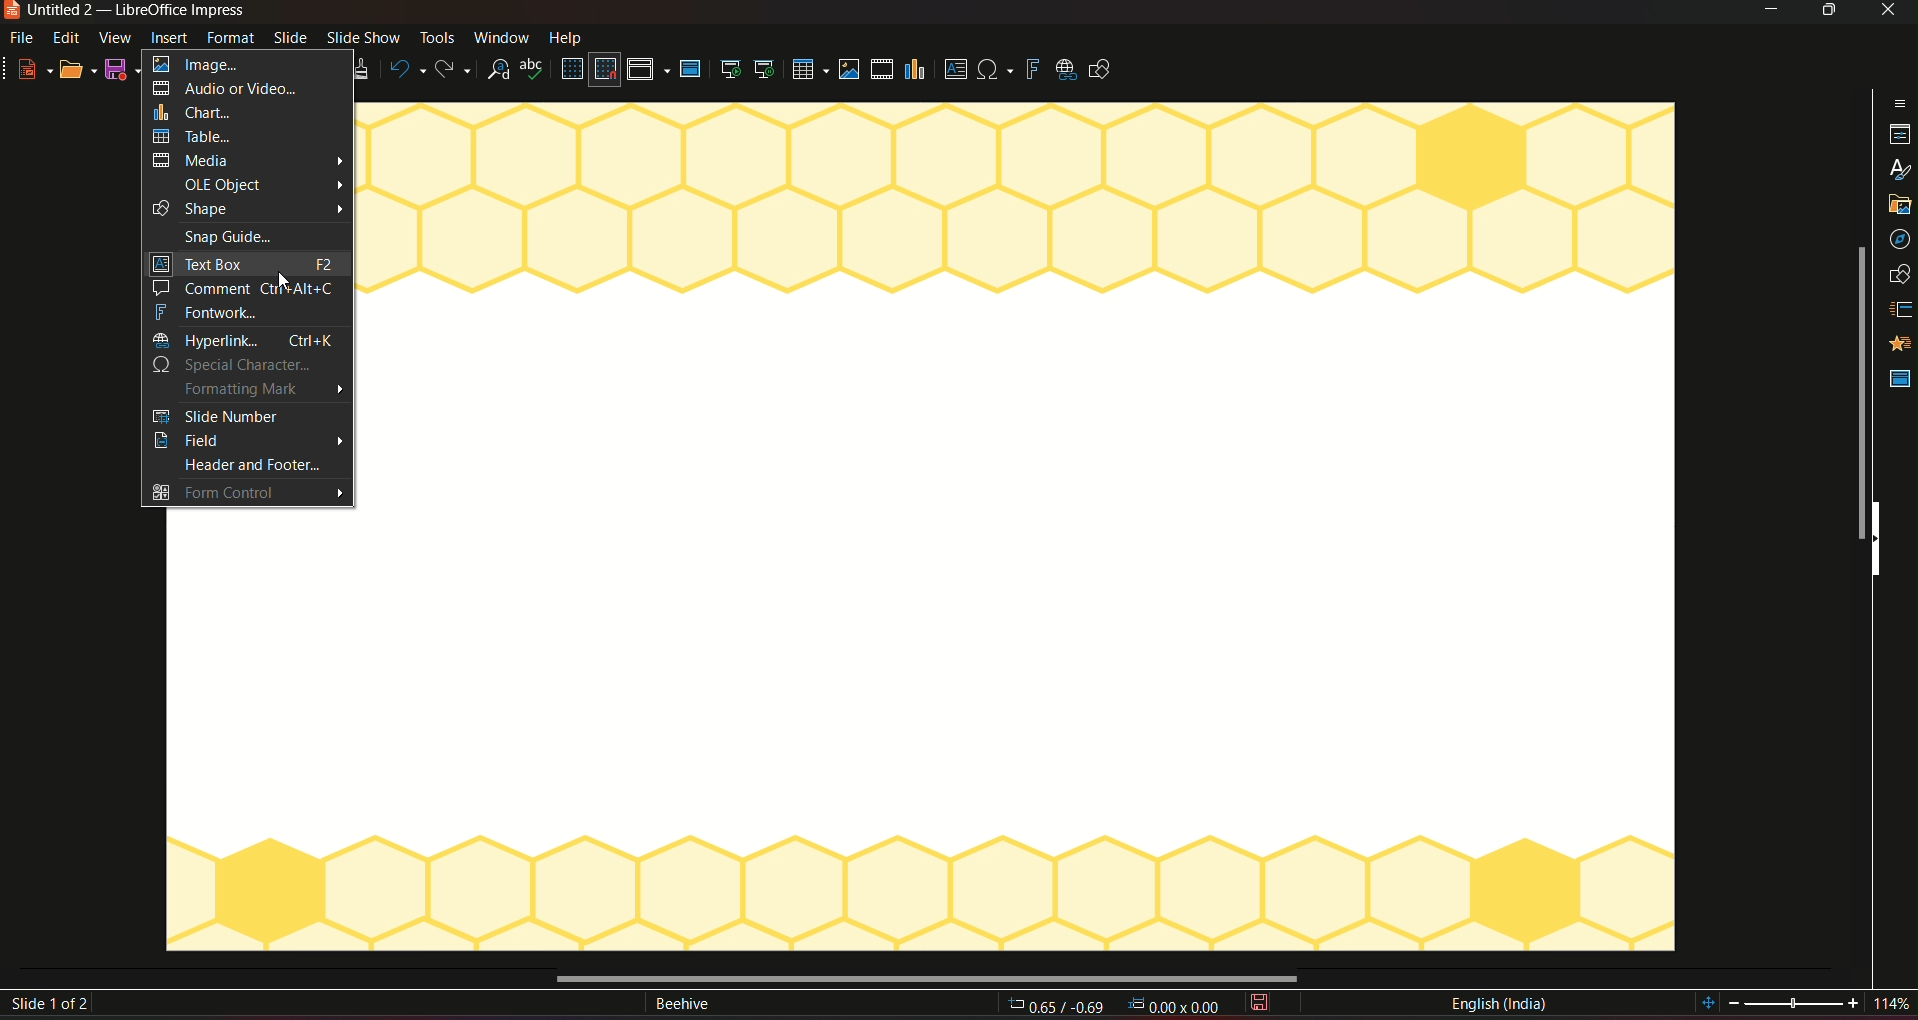 Image resolution: width=1918 pixels, height=1020 pixels. I want to click on insert table, so click(807, 69).